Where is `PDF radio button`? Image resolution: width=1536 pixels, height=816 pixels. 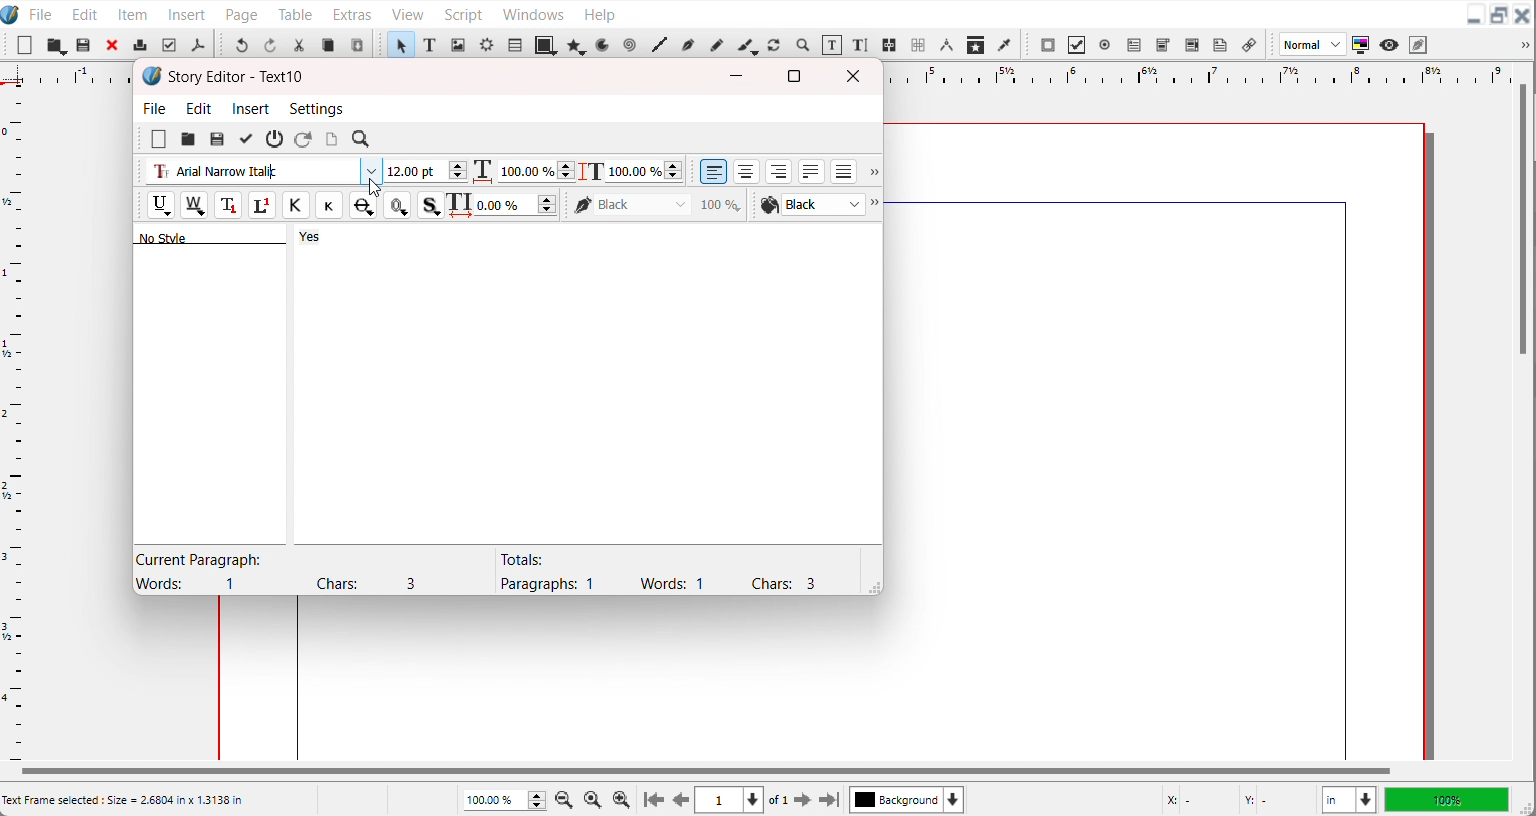 PDF radio button is located at coordinates (1104, 45).